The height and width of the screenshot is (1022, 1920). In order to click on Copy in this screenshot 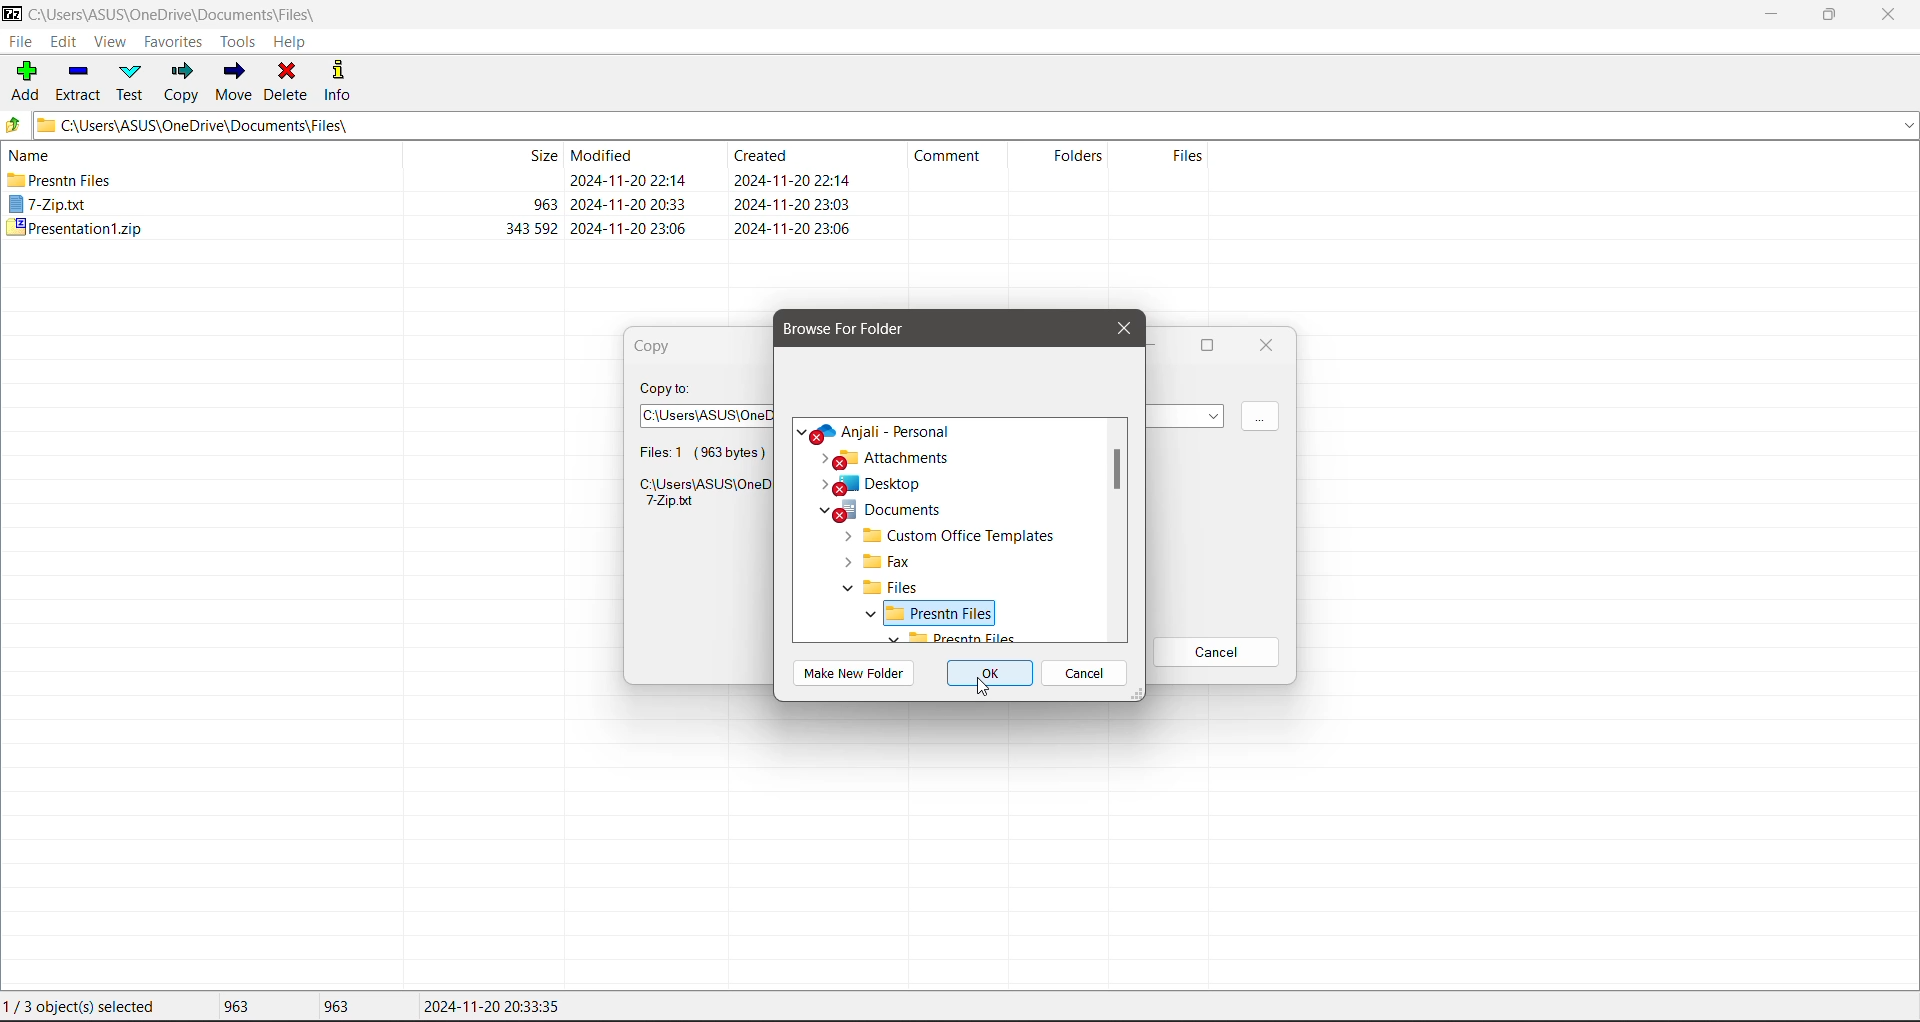, I will do `click(661, 348)`.